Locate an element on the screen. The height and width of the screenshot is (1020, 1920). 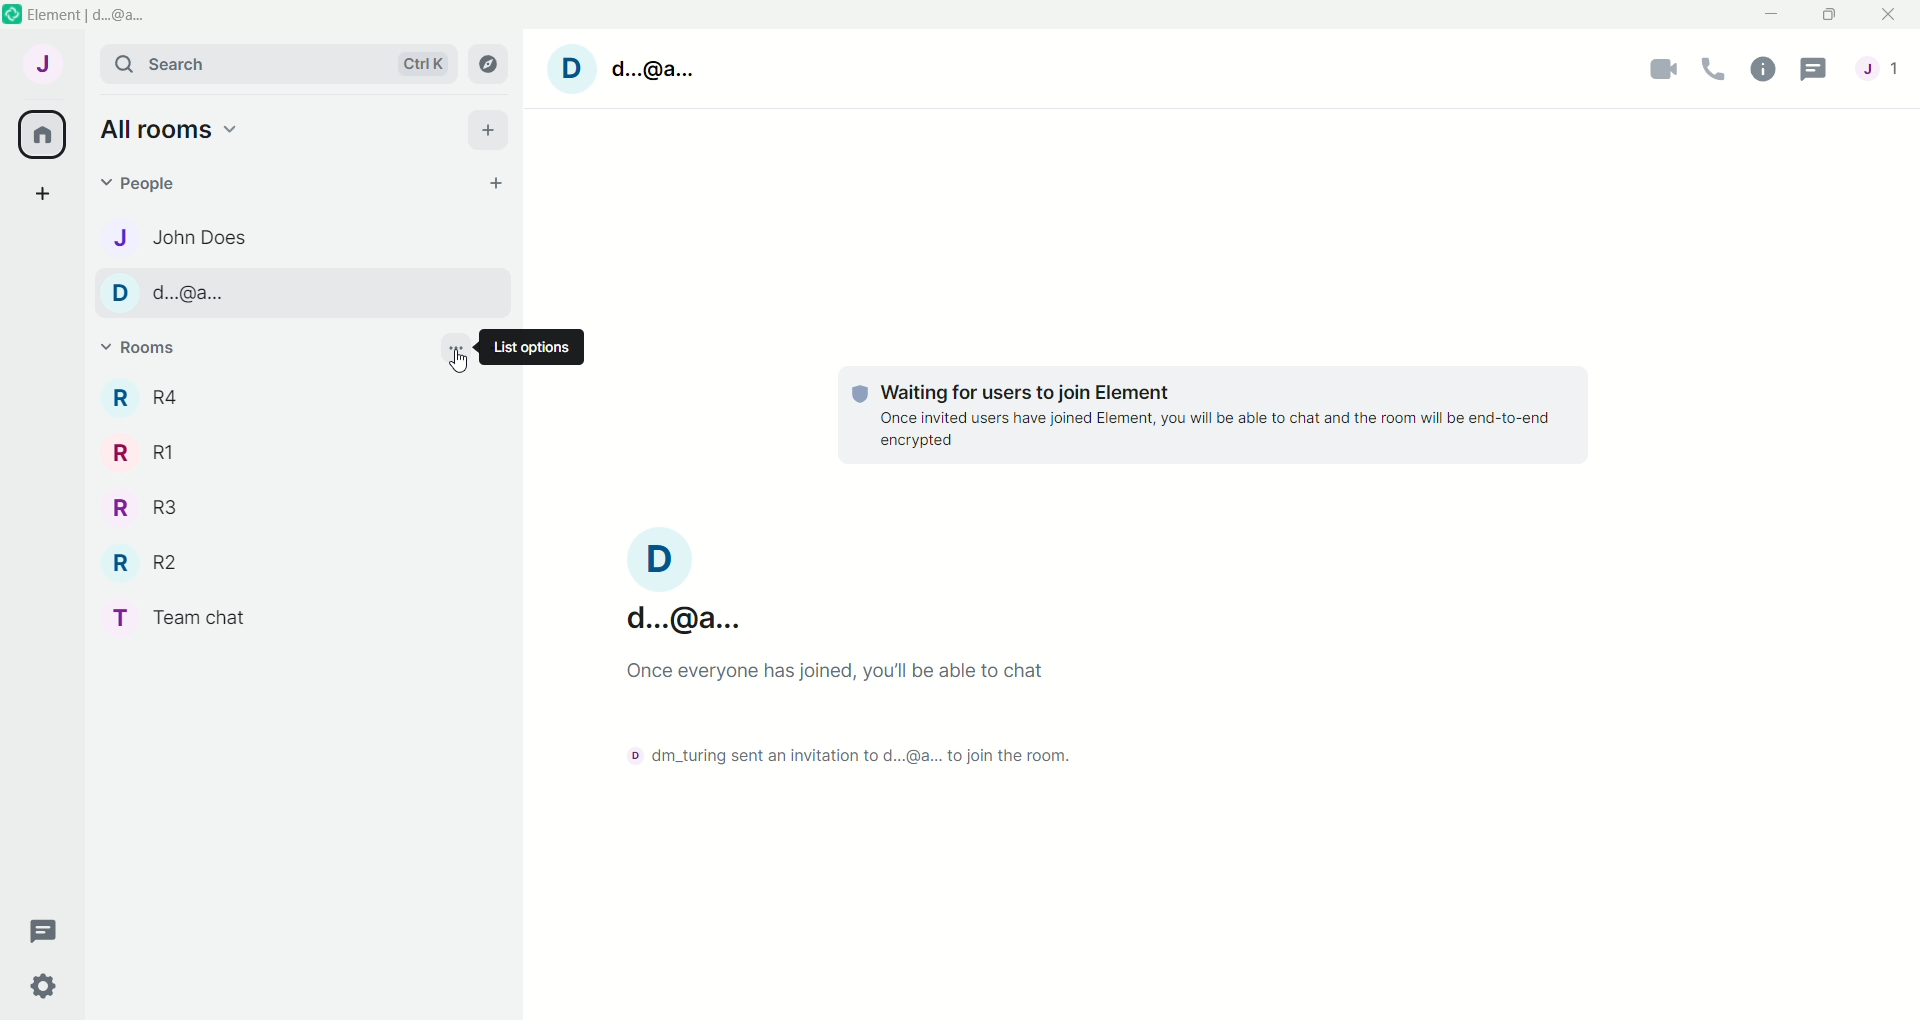
D d...@a... is located at coordinates (173, 294).